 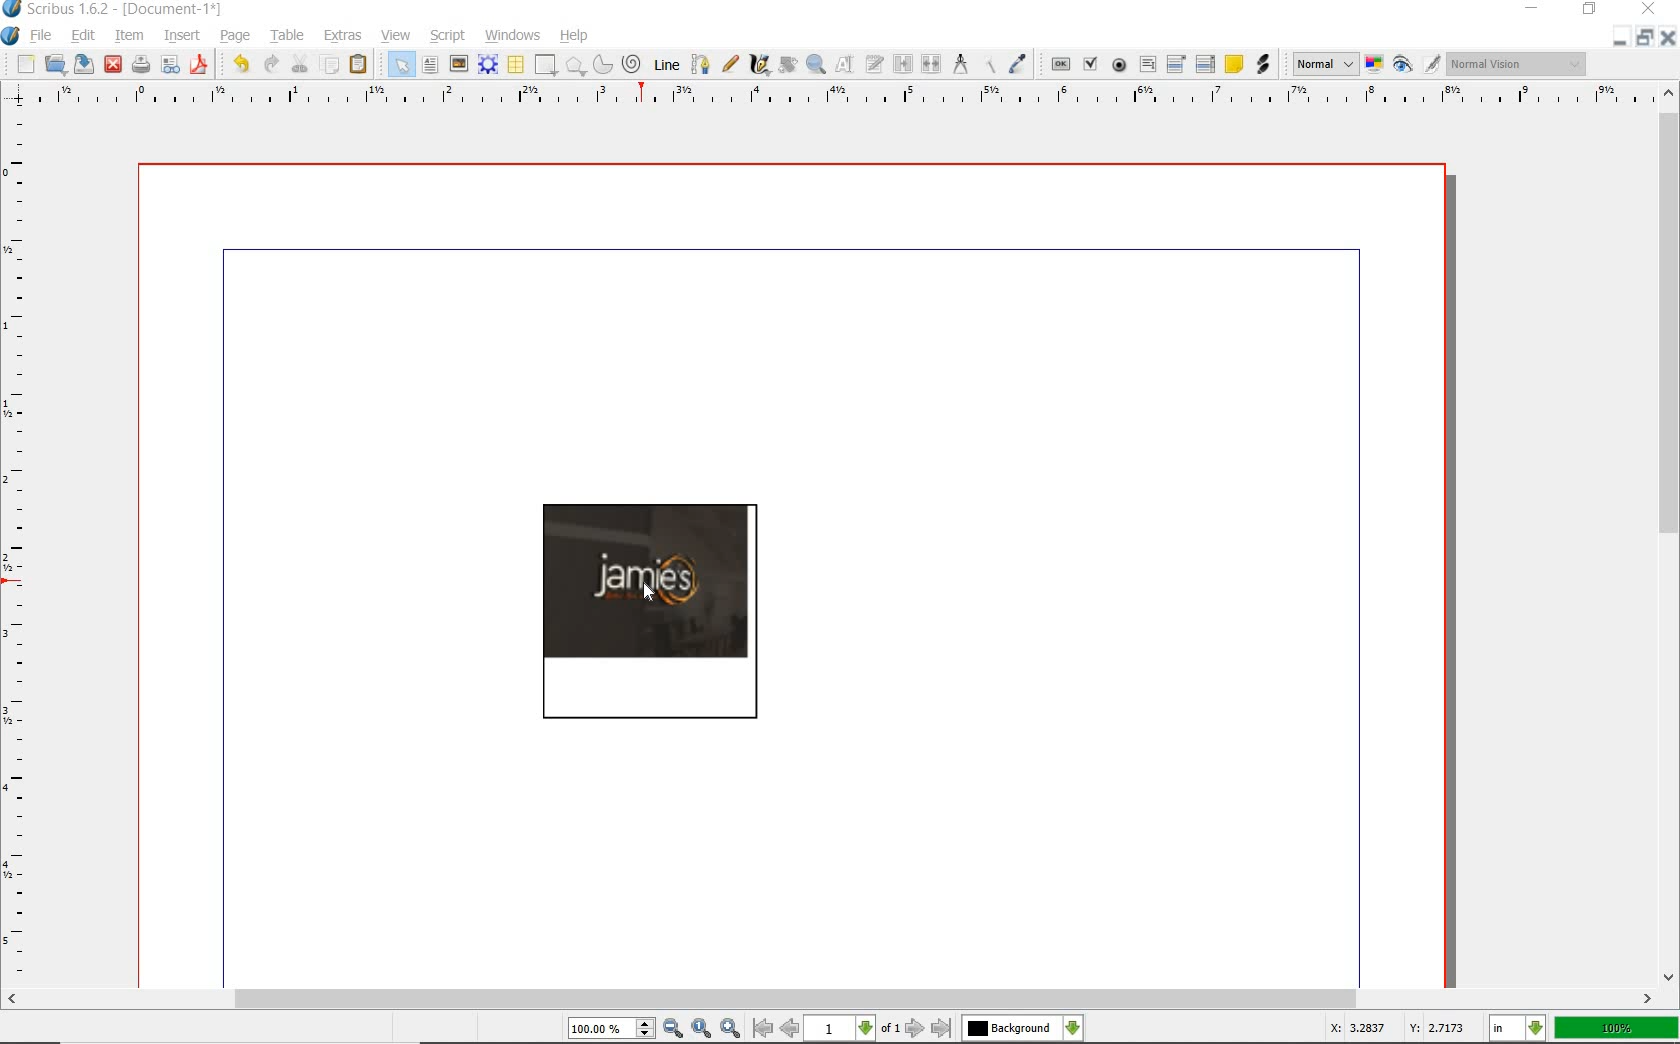 What do you see at coordinates (667, 66) in the screenshot?
I see `LINE` at bounding box center [667, 66].